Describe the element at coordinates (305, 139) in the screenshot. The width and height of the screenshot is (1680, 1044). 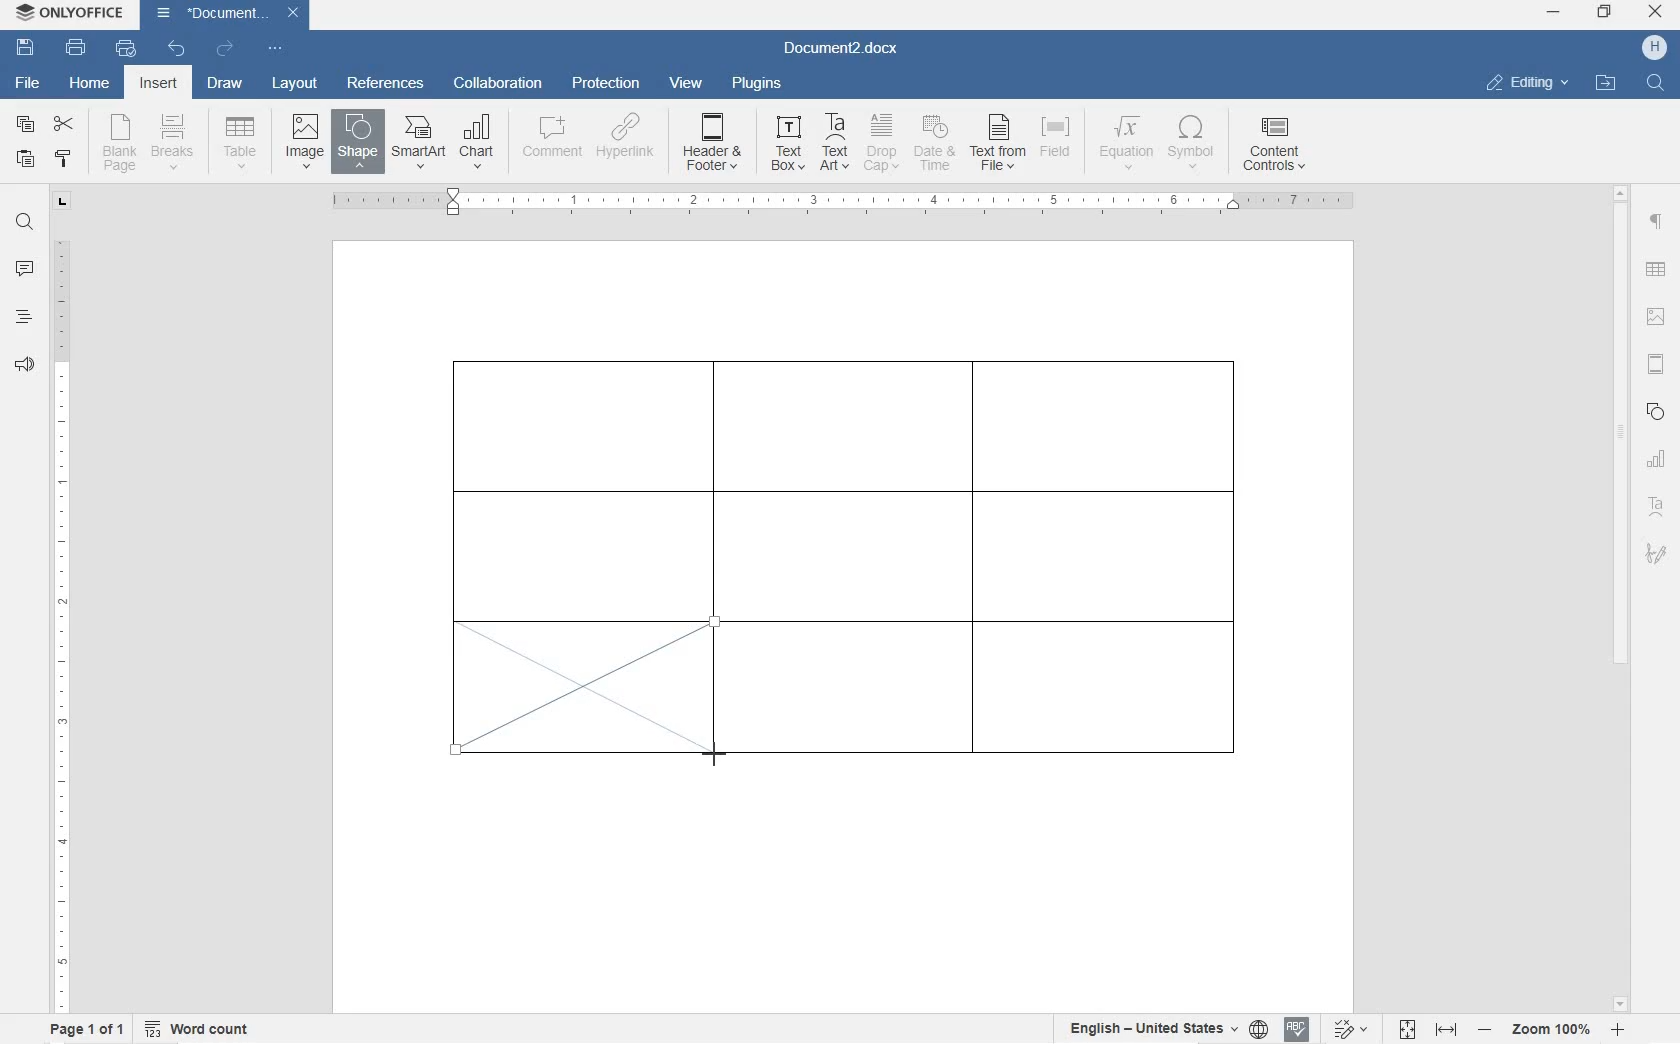
I see `insert image` at that location.